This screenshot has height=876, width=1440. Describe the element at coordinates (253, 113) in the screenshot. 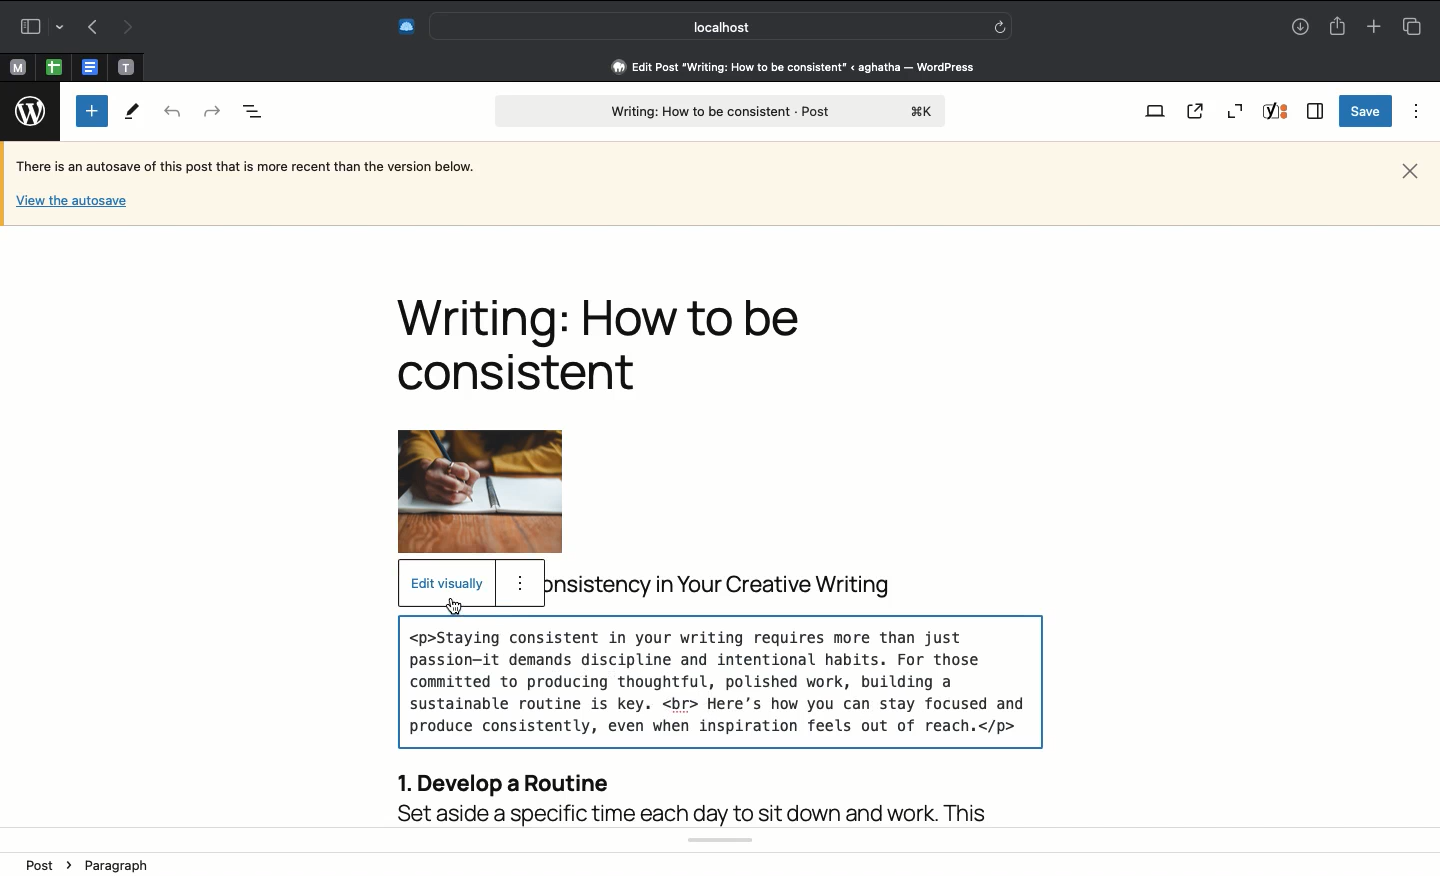

I see `Document overview` at that location.